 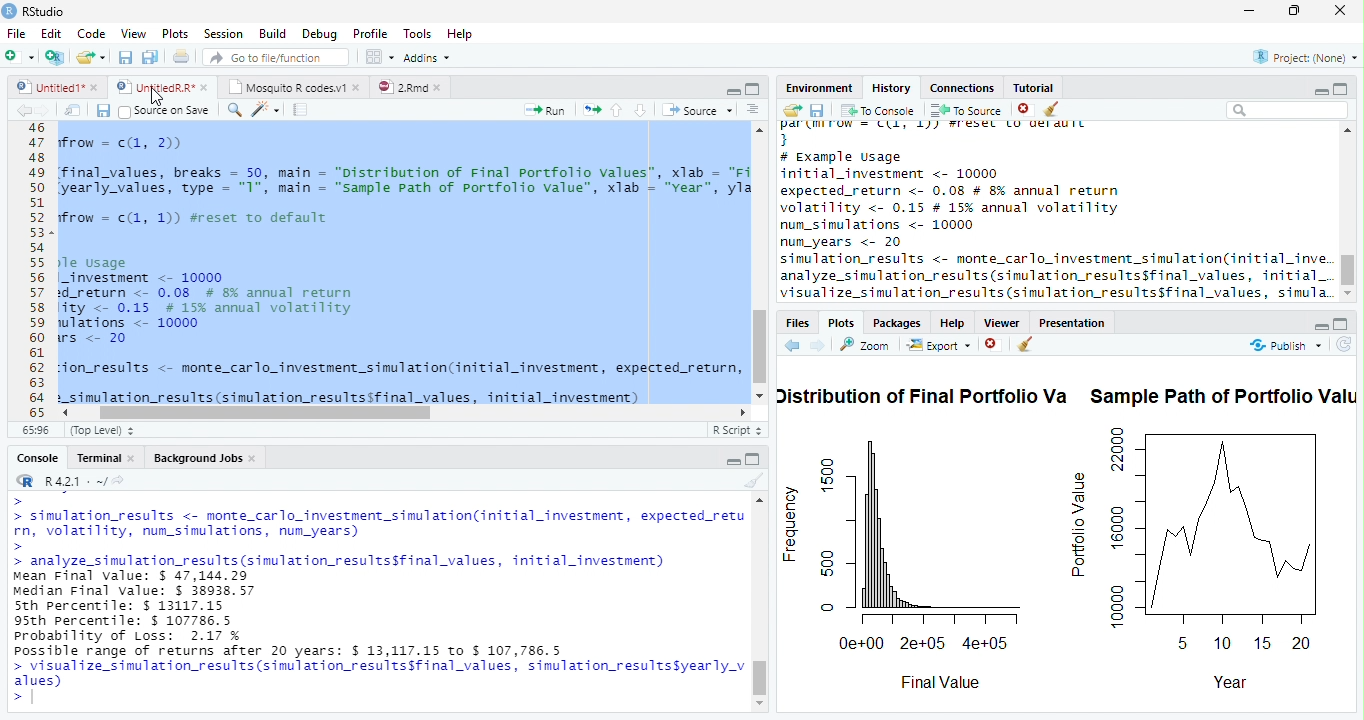 What do you see at coordinates (54, 57) in the screenshot?
I see `Create project` at bounding box center [54, 57].